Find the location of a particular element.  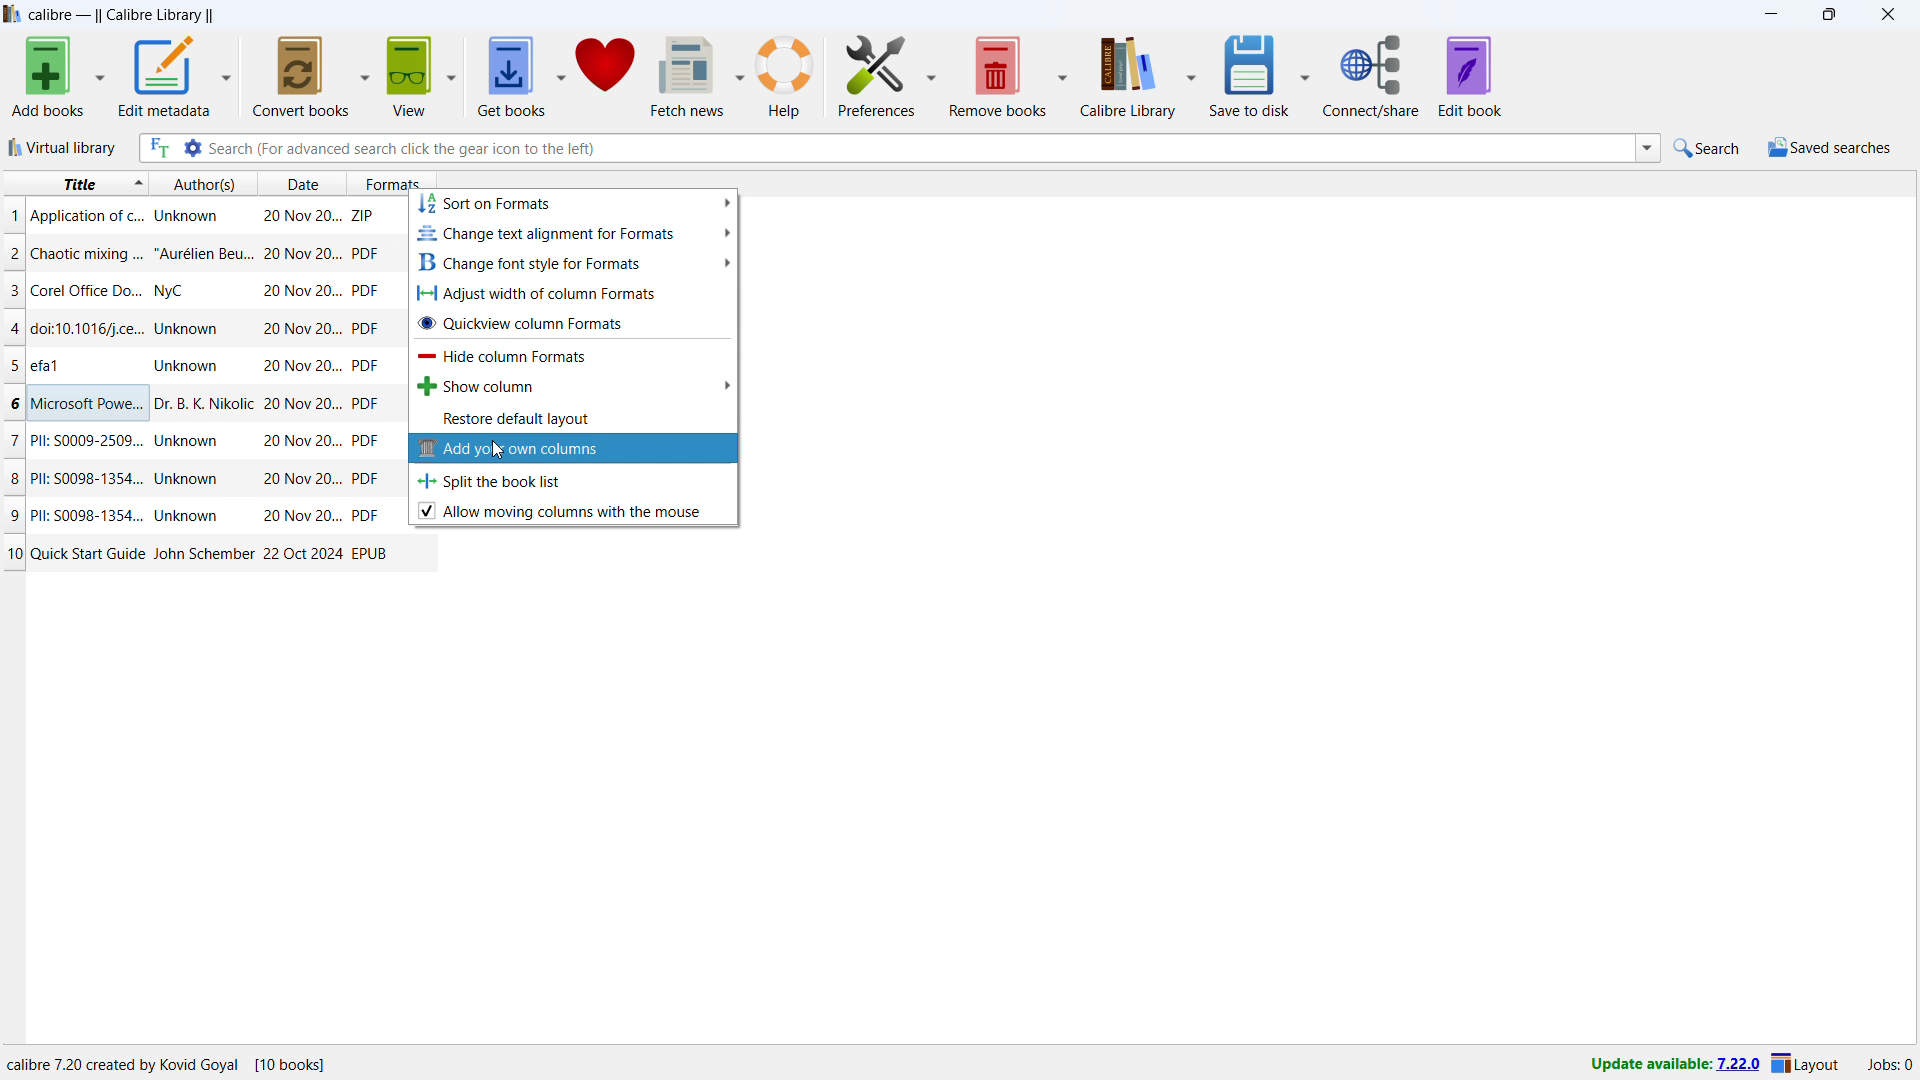

author is located at coordinates (179, 290).